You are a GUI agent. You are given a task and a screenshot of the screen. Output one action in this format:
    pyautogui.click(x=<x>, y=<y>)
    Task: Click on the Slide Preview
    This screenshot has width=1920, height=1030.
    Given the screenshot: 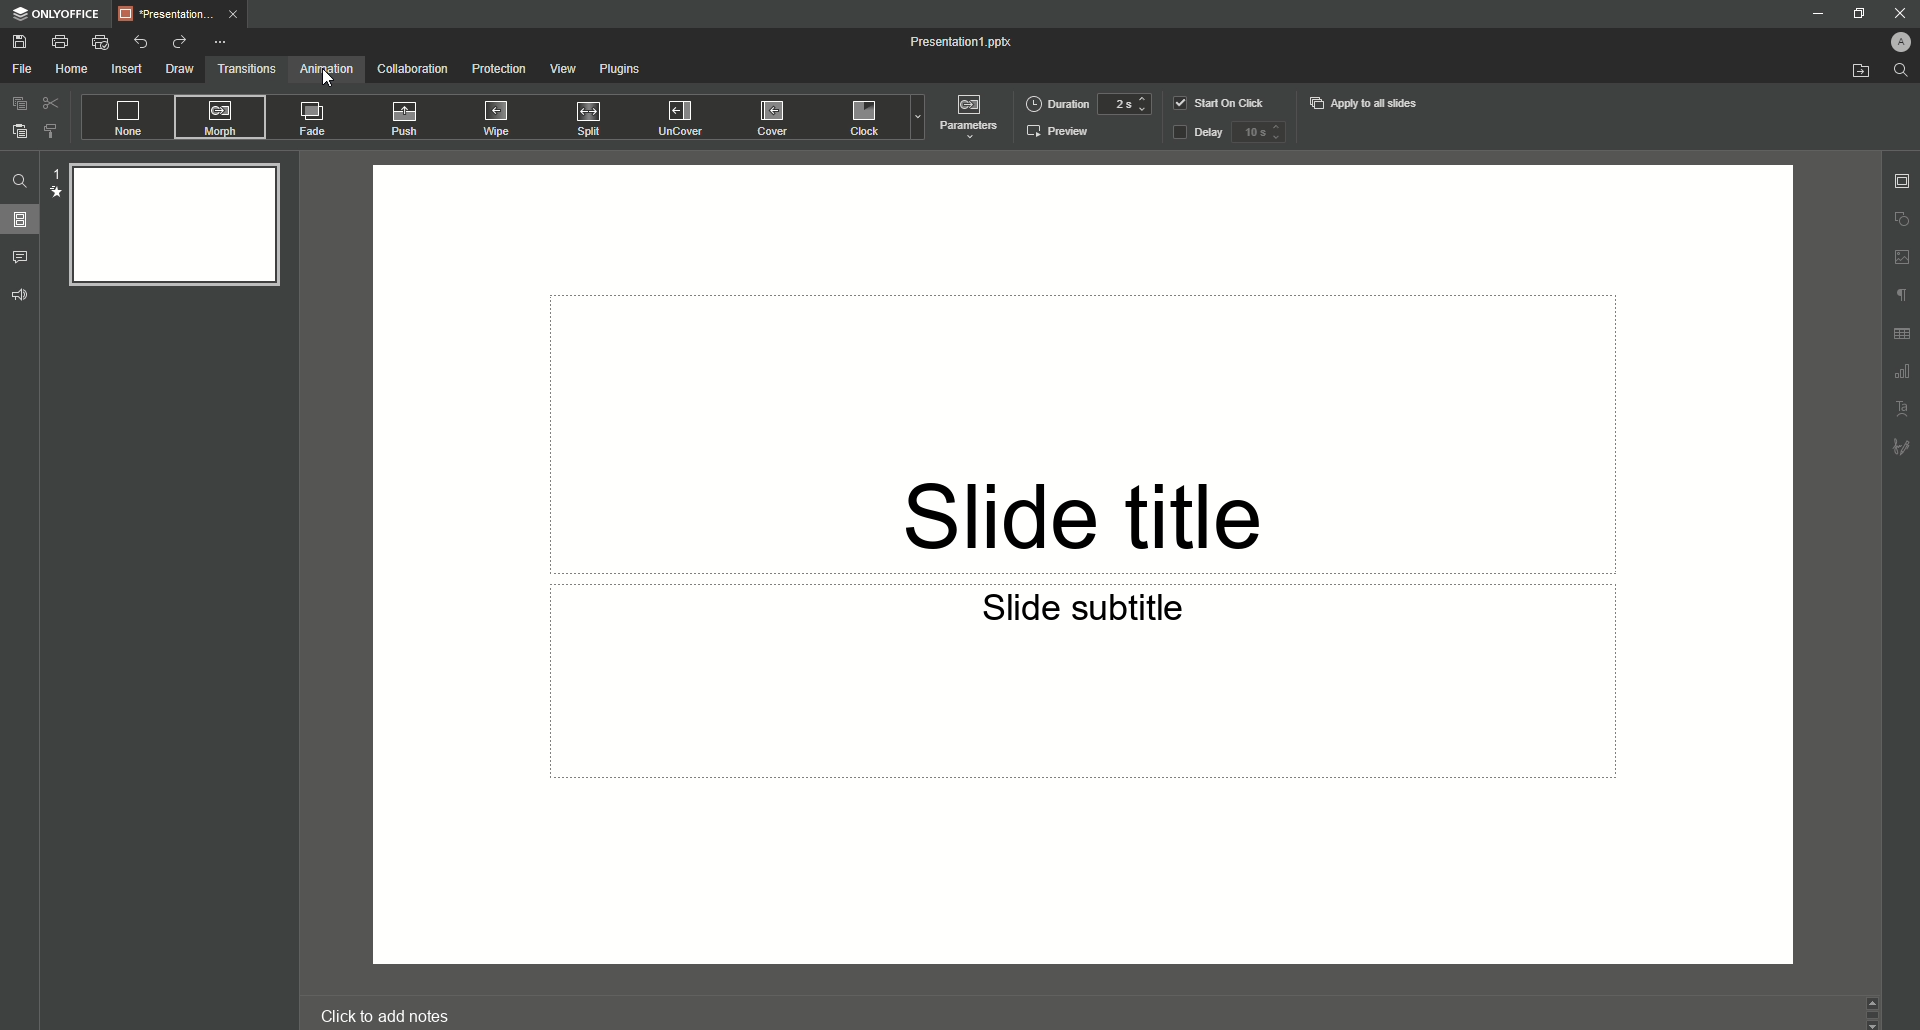 What is the action you would take?
    pyautogui.click(x=170, y=224)
    